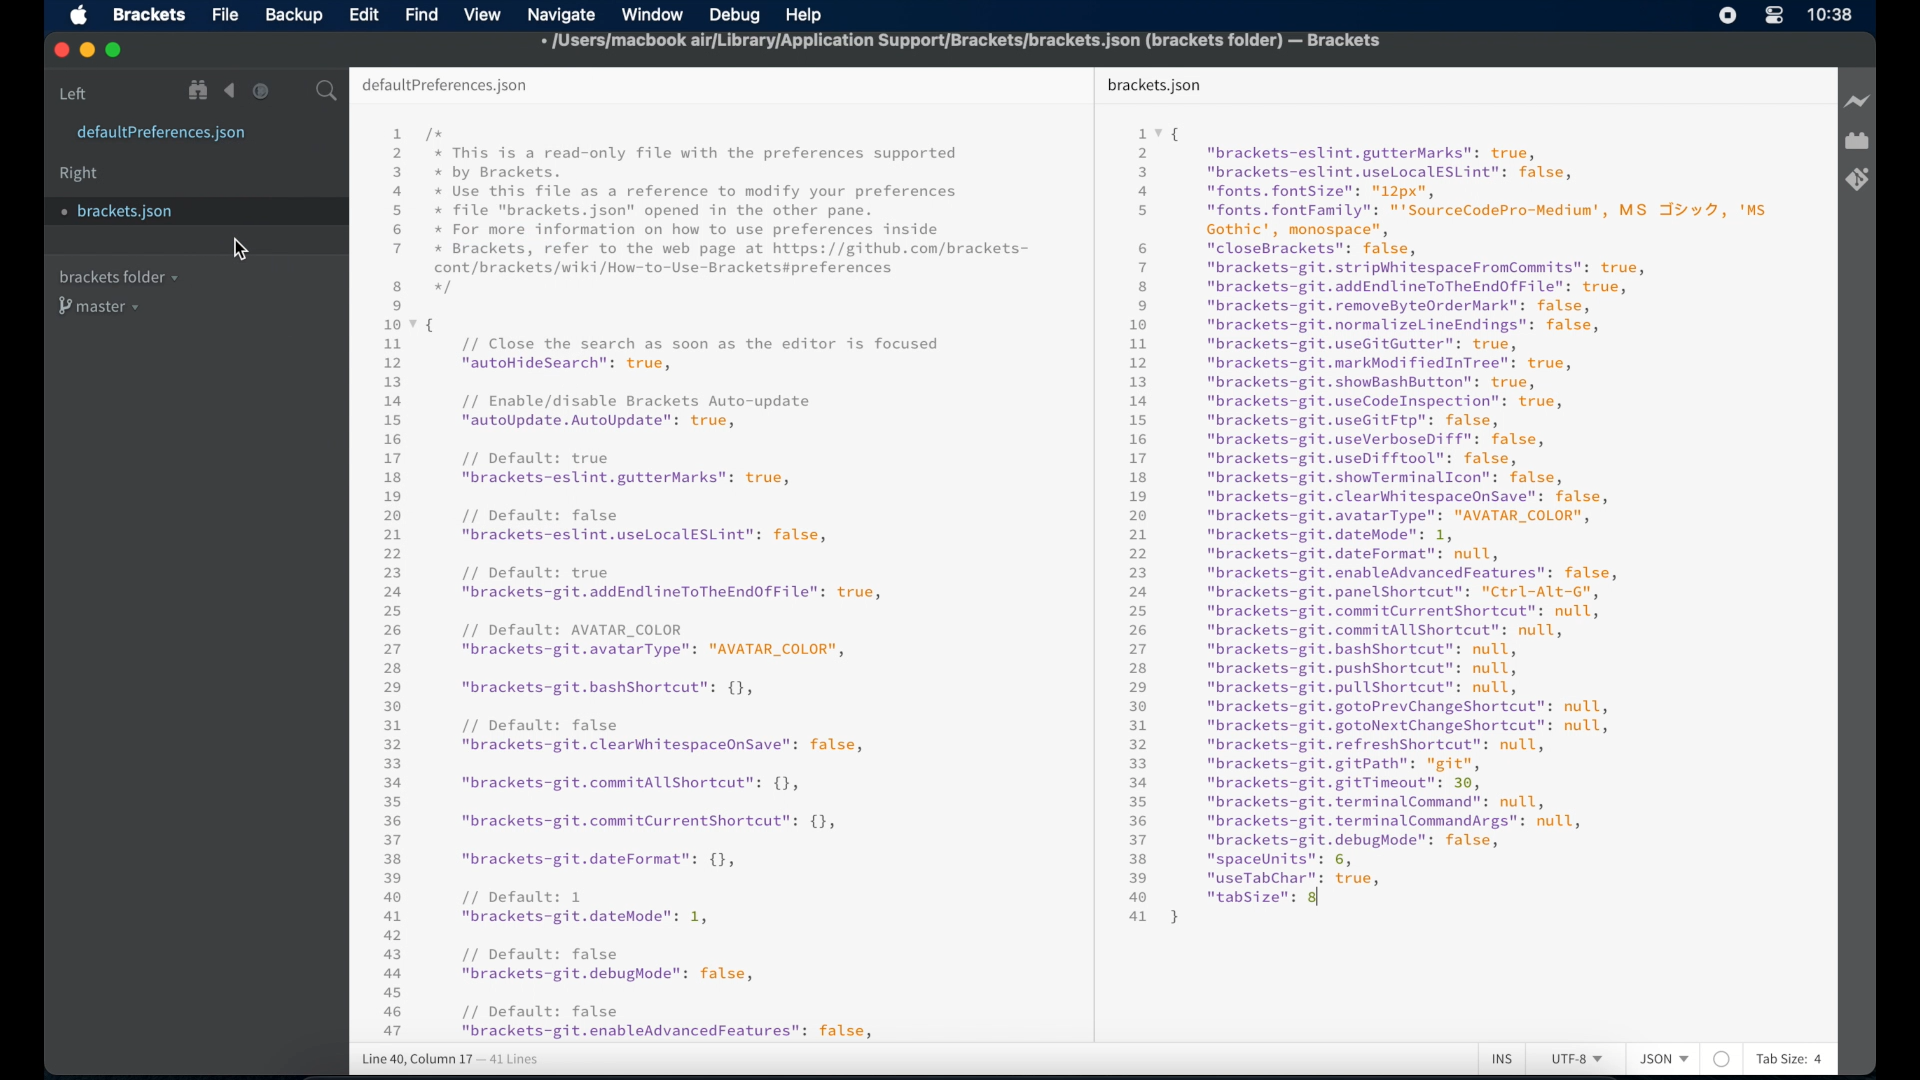 The image size is (1920, 1080). What do you see at coordinates (1728, 15) in the screenshot?
I see `screen recorder icon` at bounding box center [1728, 15].